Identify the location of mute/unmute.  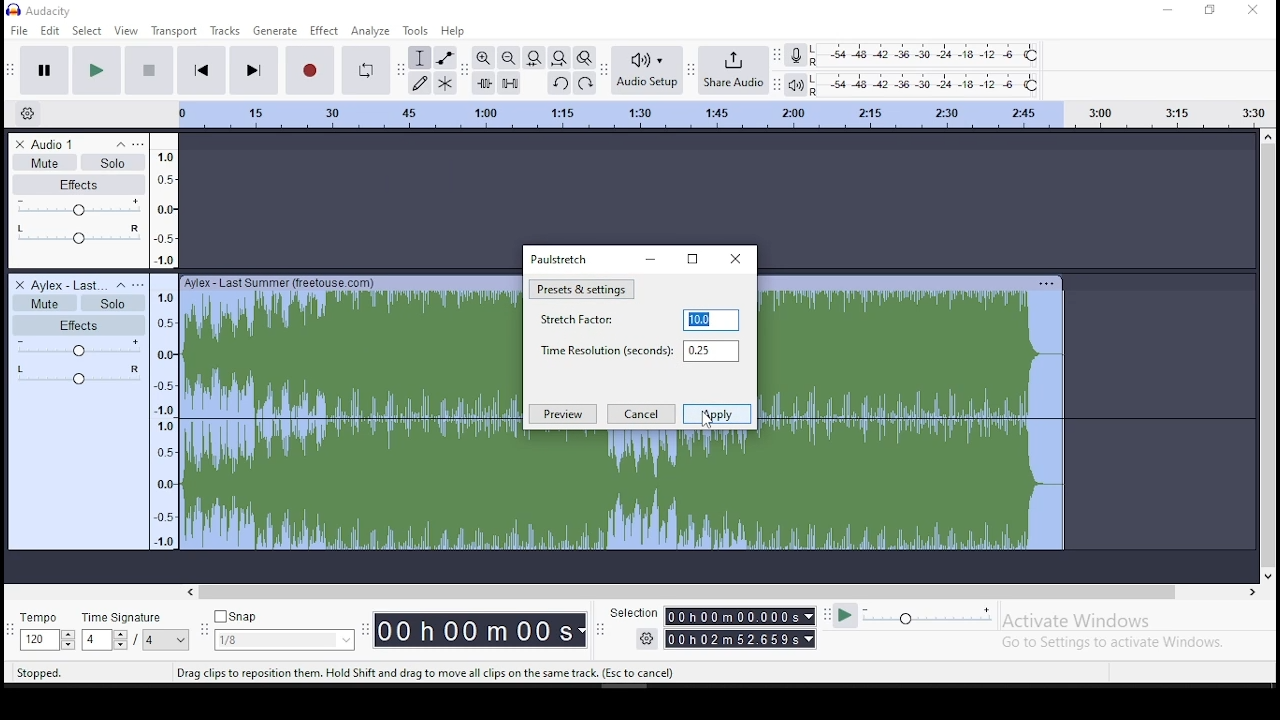
(46, 302).